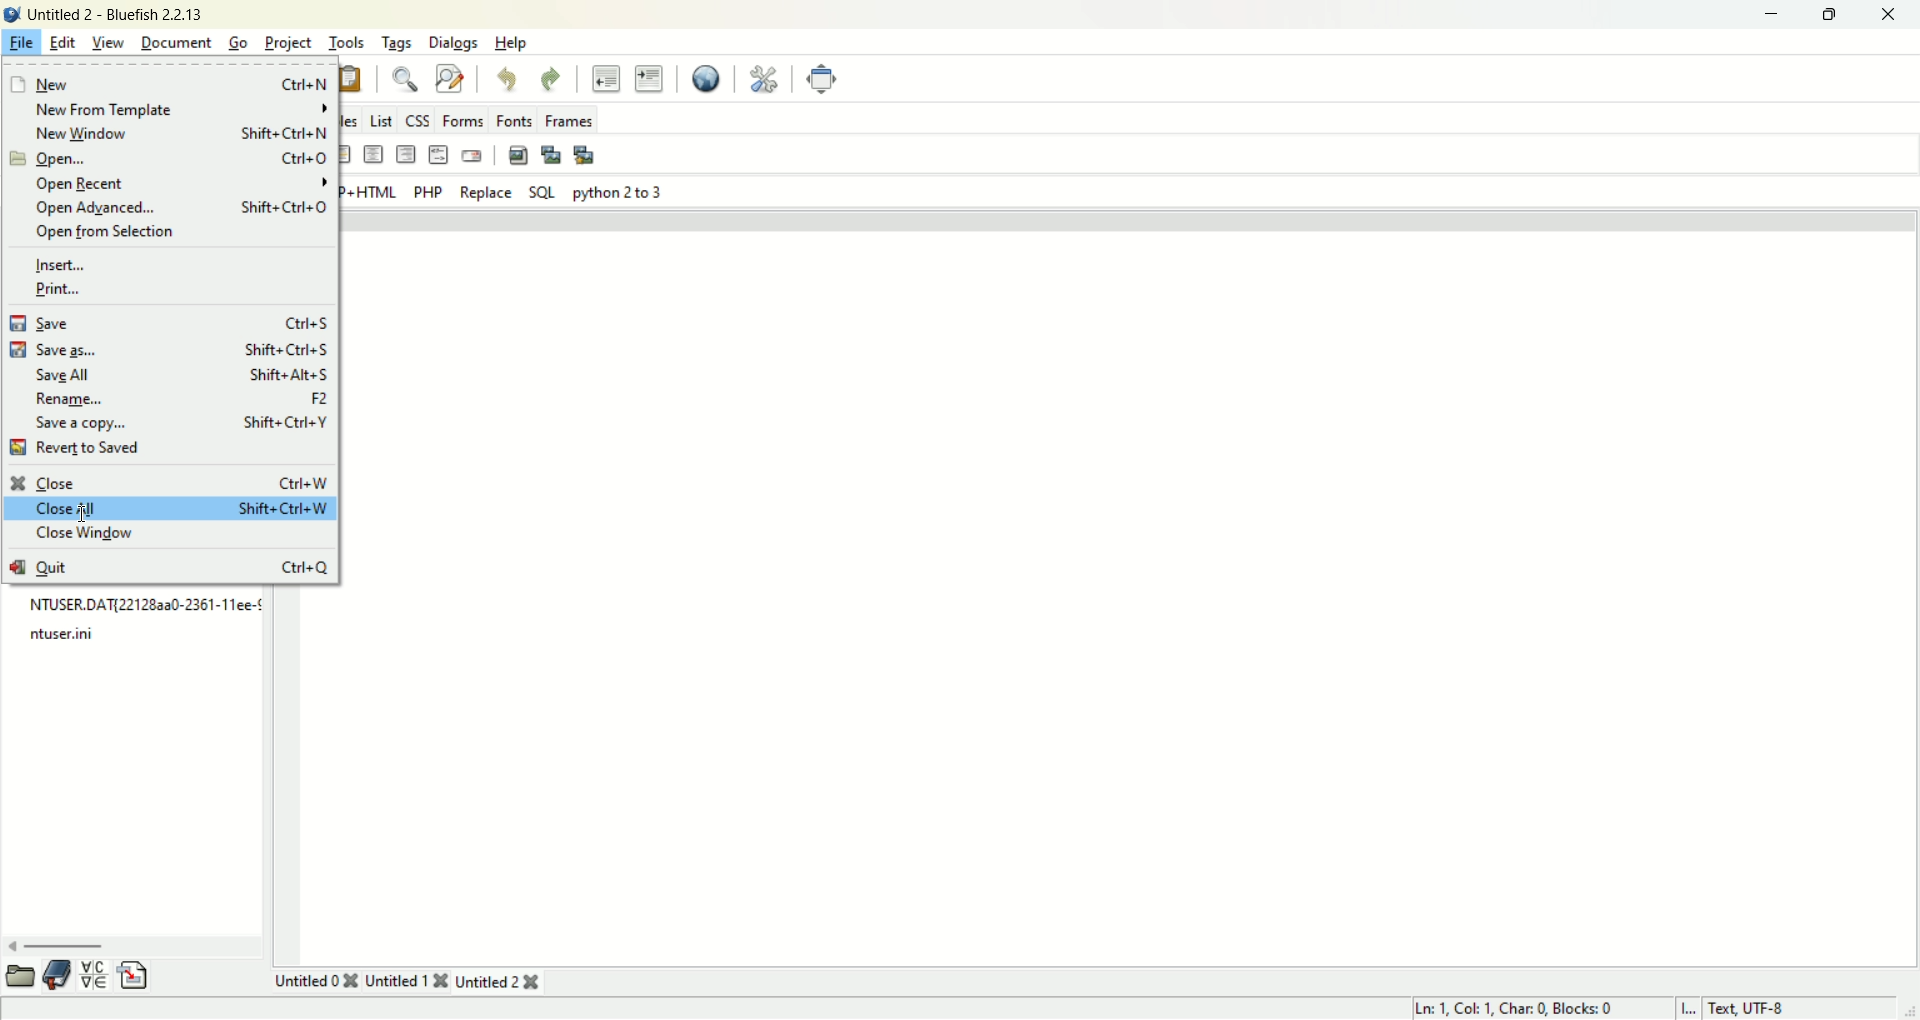 The image size is (1920, 1020). What do you see at coordinates (606, 76) in the screenshot?
I see `unindent` at bounding box center [606, 76].